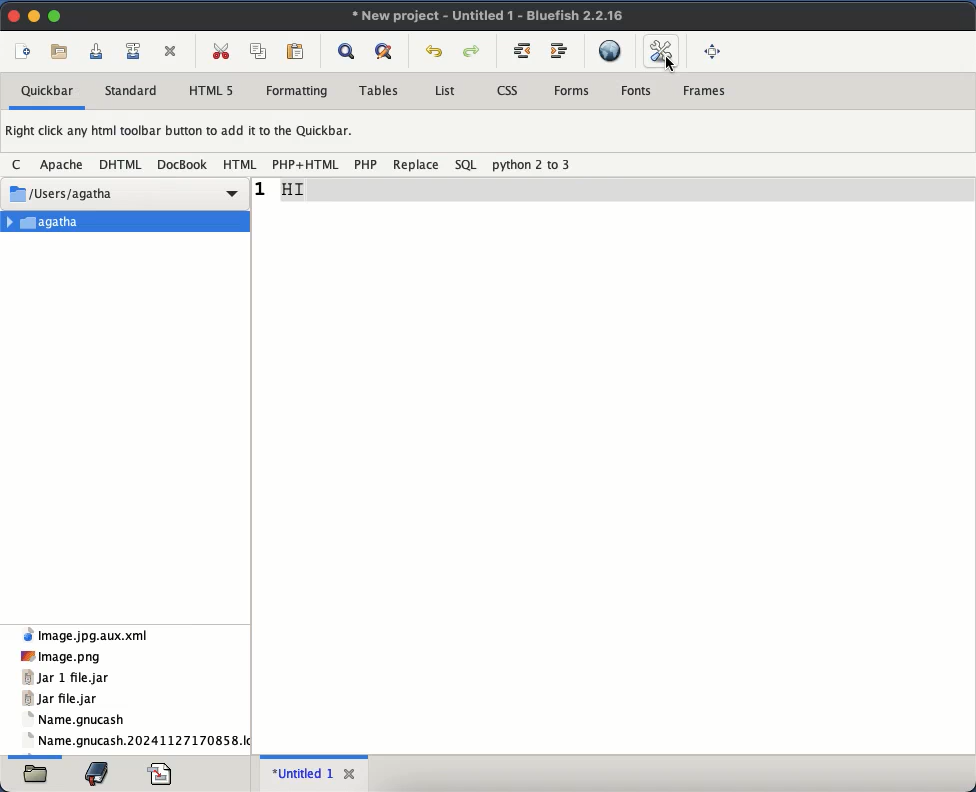 The width and height of the screenshot is (976, 792). Describe the element at coordinates (417, 165) in the screenshot. I see `replace` at that location.